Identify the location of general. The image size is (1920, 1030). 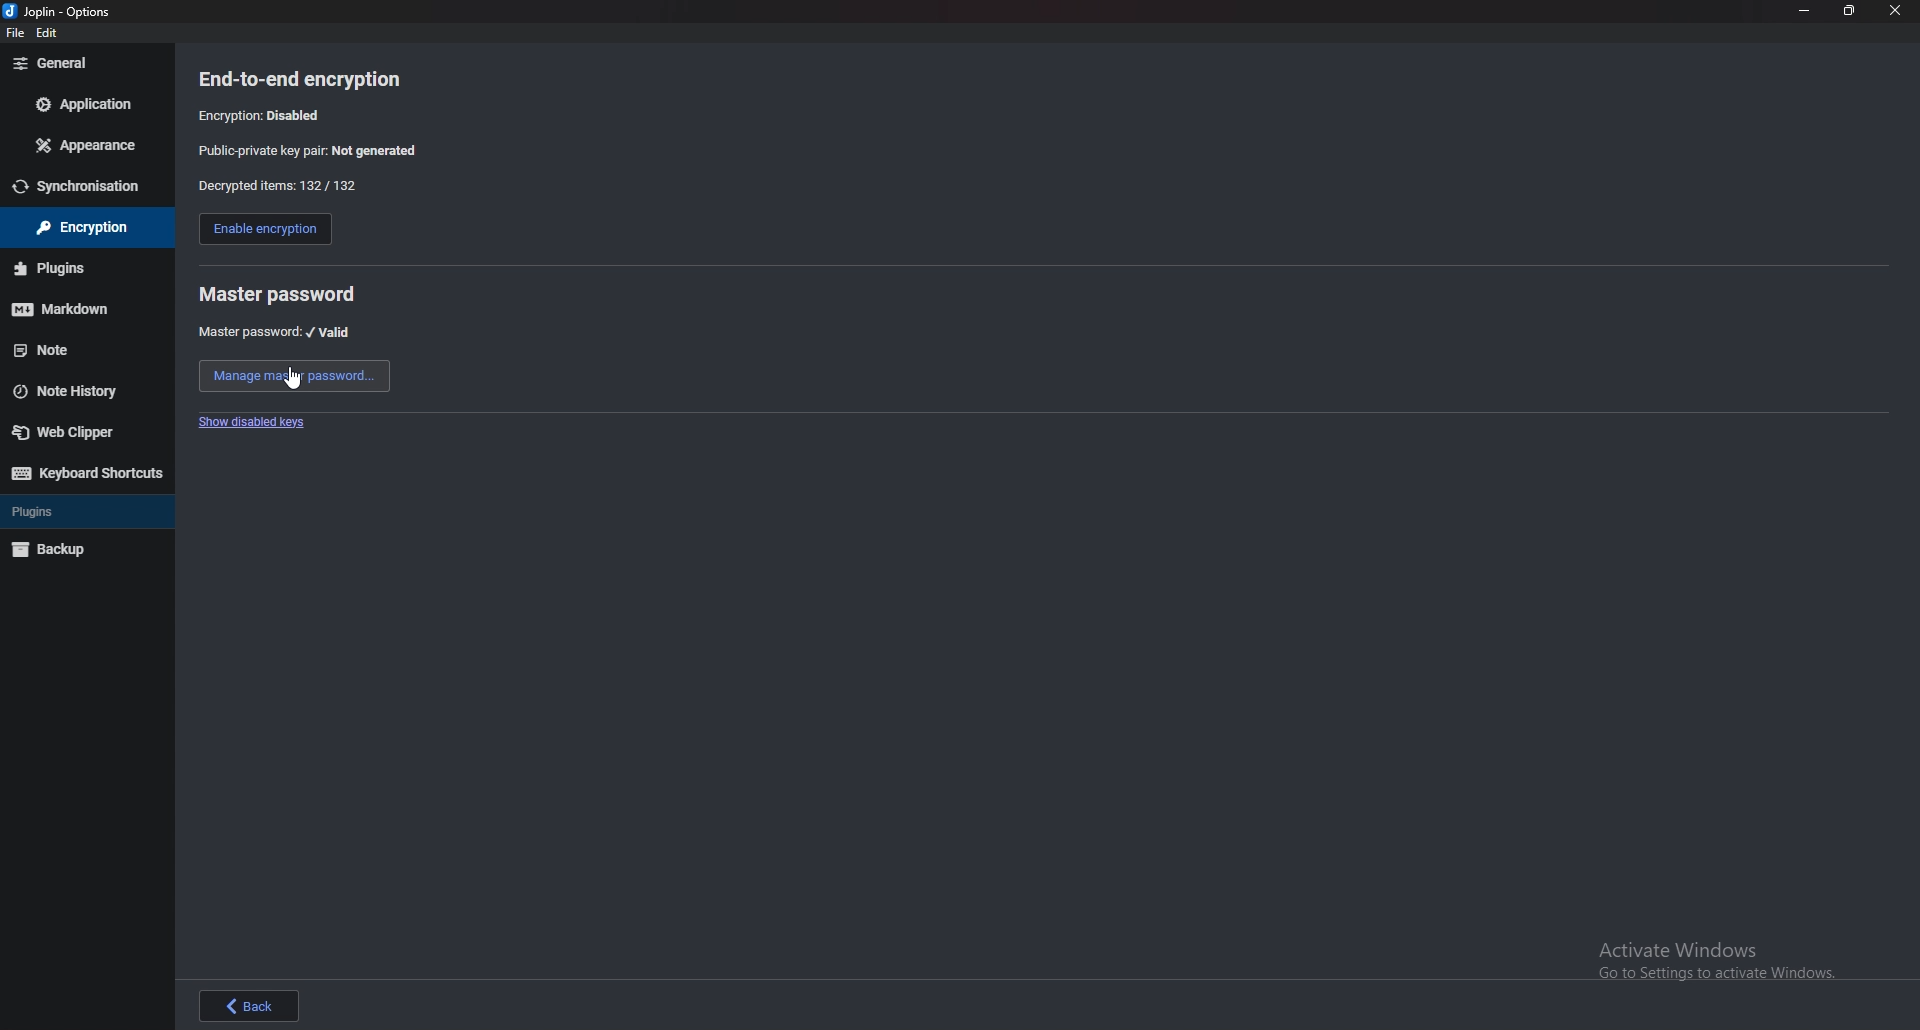
(84, 64).